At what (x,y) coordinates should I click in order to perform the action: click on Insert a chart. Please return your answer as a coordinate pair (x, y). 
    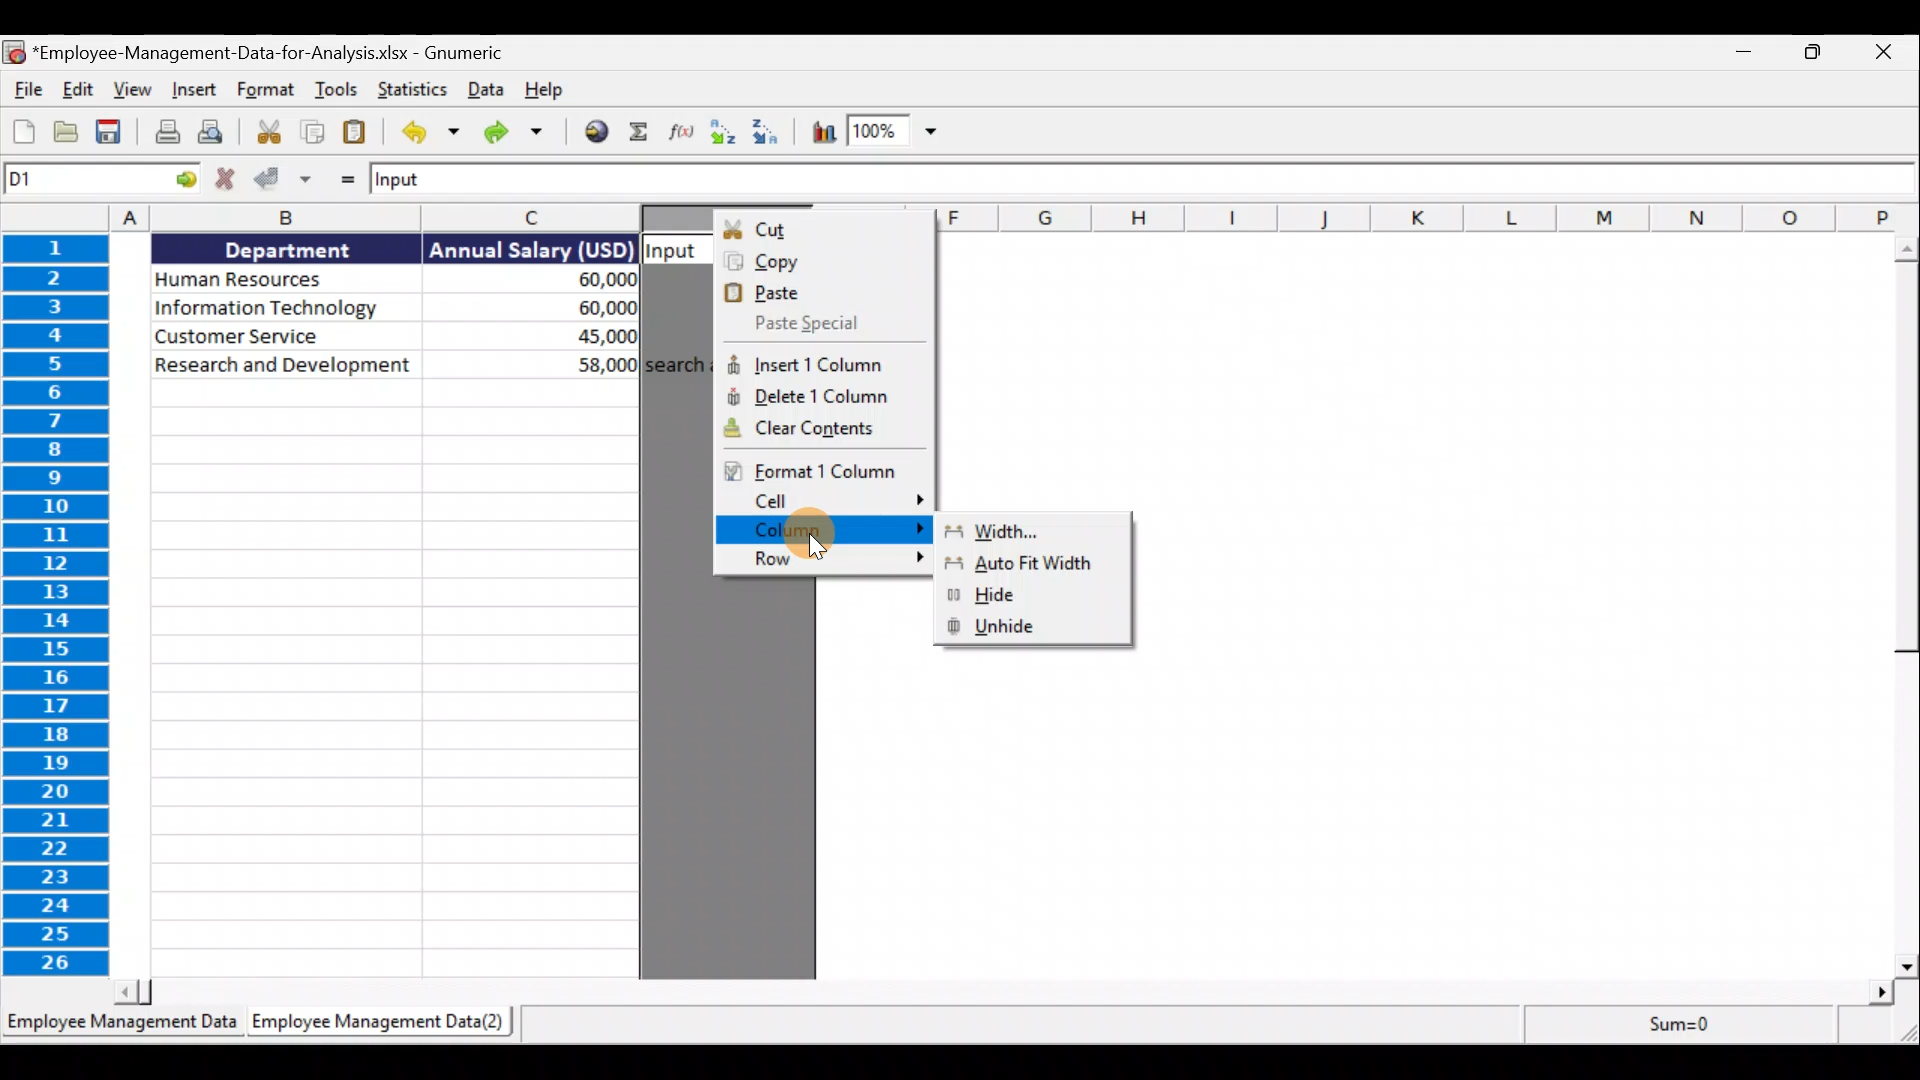
    Looking at the image, I should click on (823, 134).